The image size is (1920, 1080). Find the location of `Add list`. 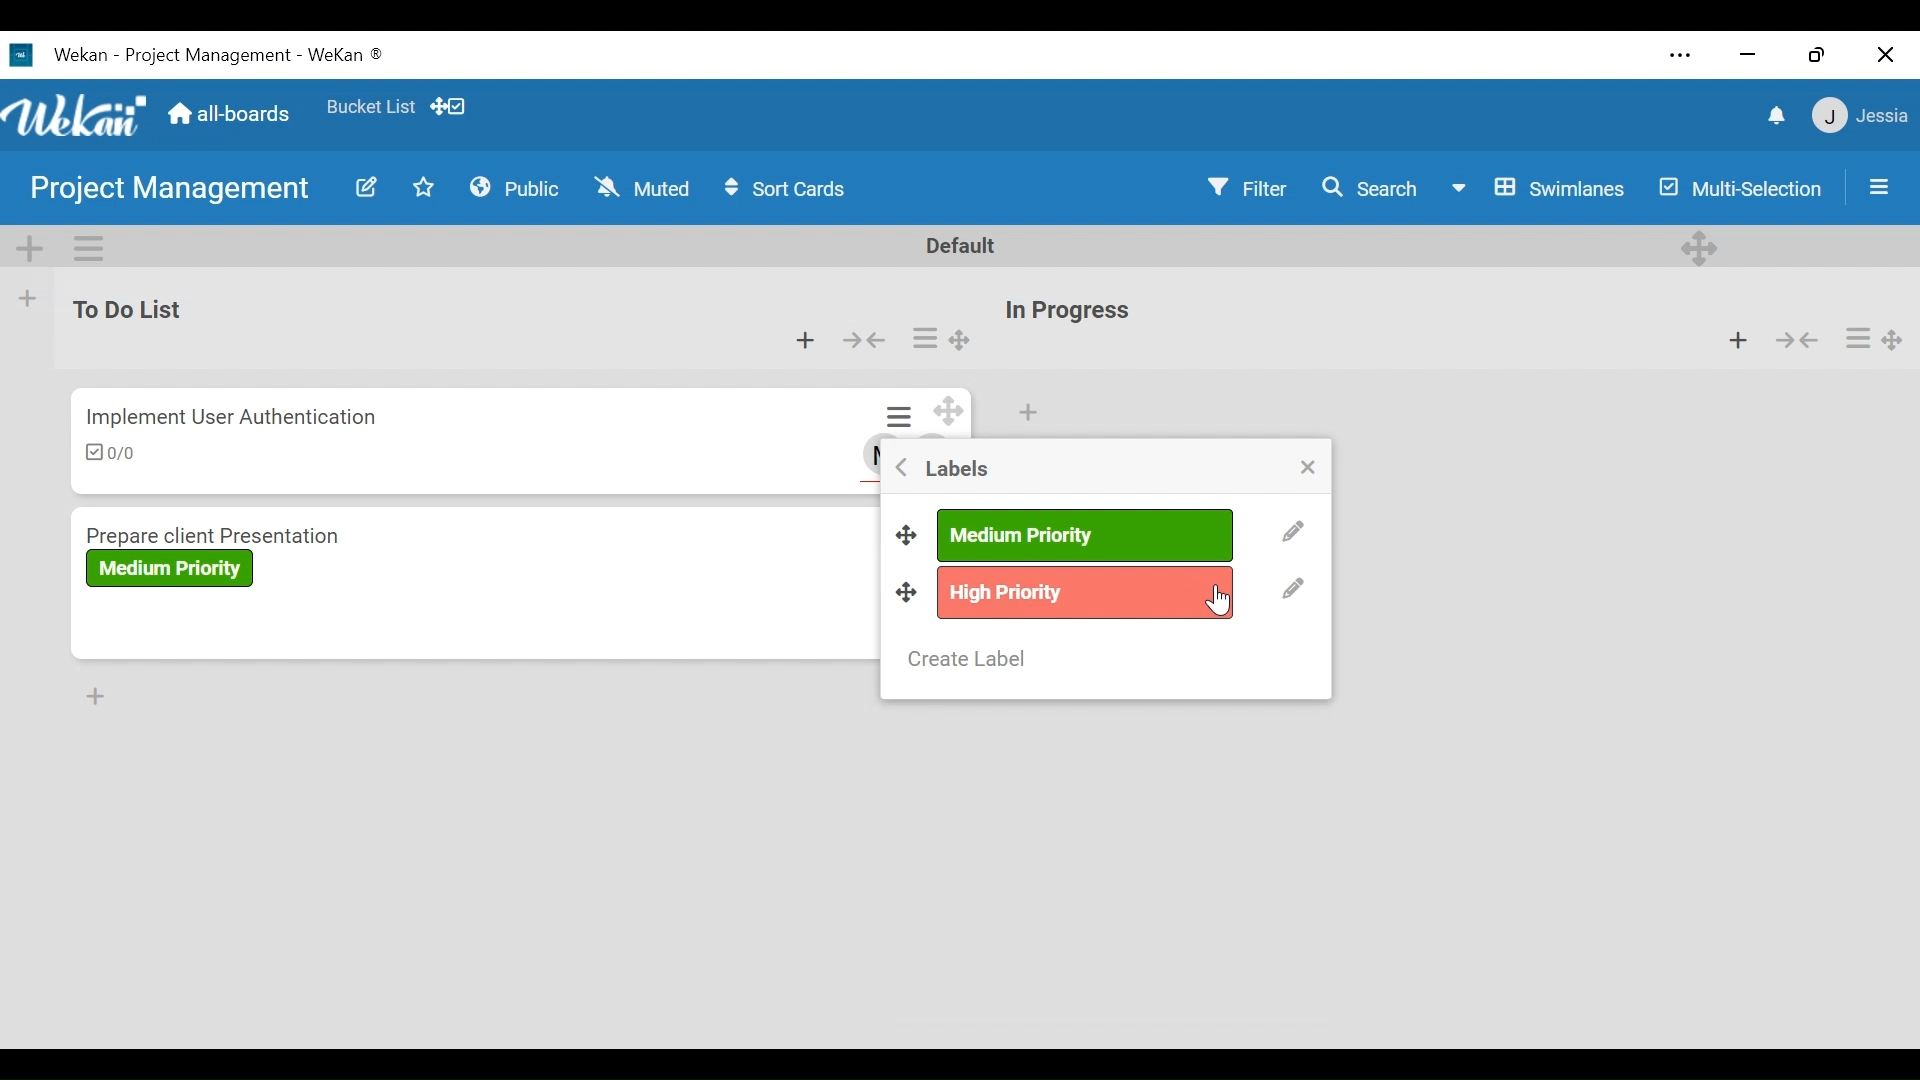

Add list is located at coordinates (28, 298).